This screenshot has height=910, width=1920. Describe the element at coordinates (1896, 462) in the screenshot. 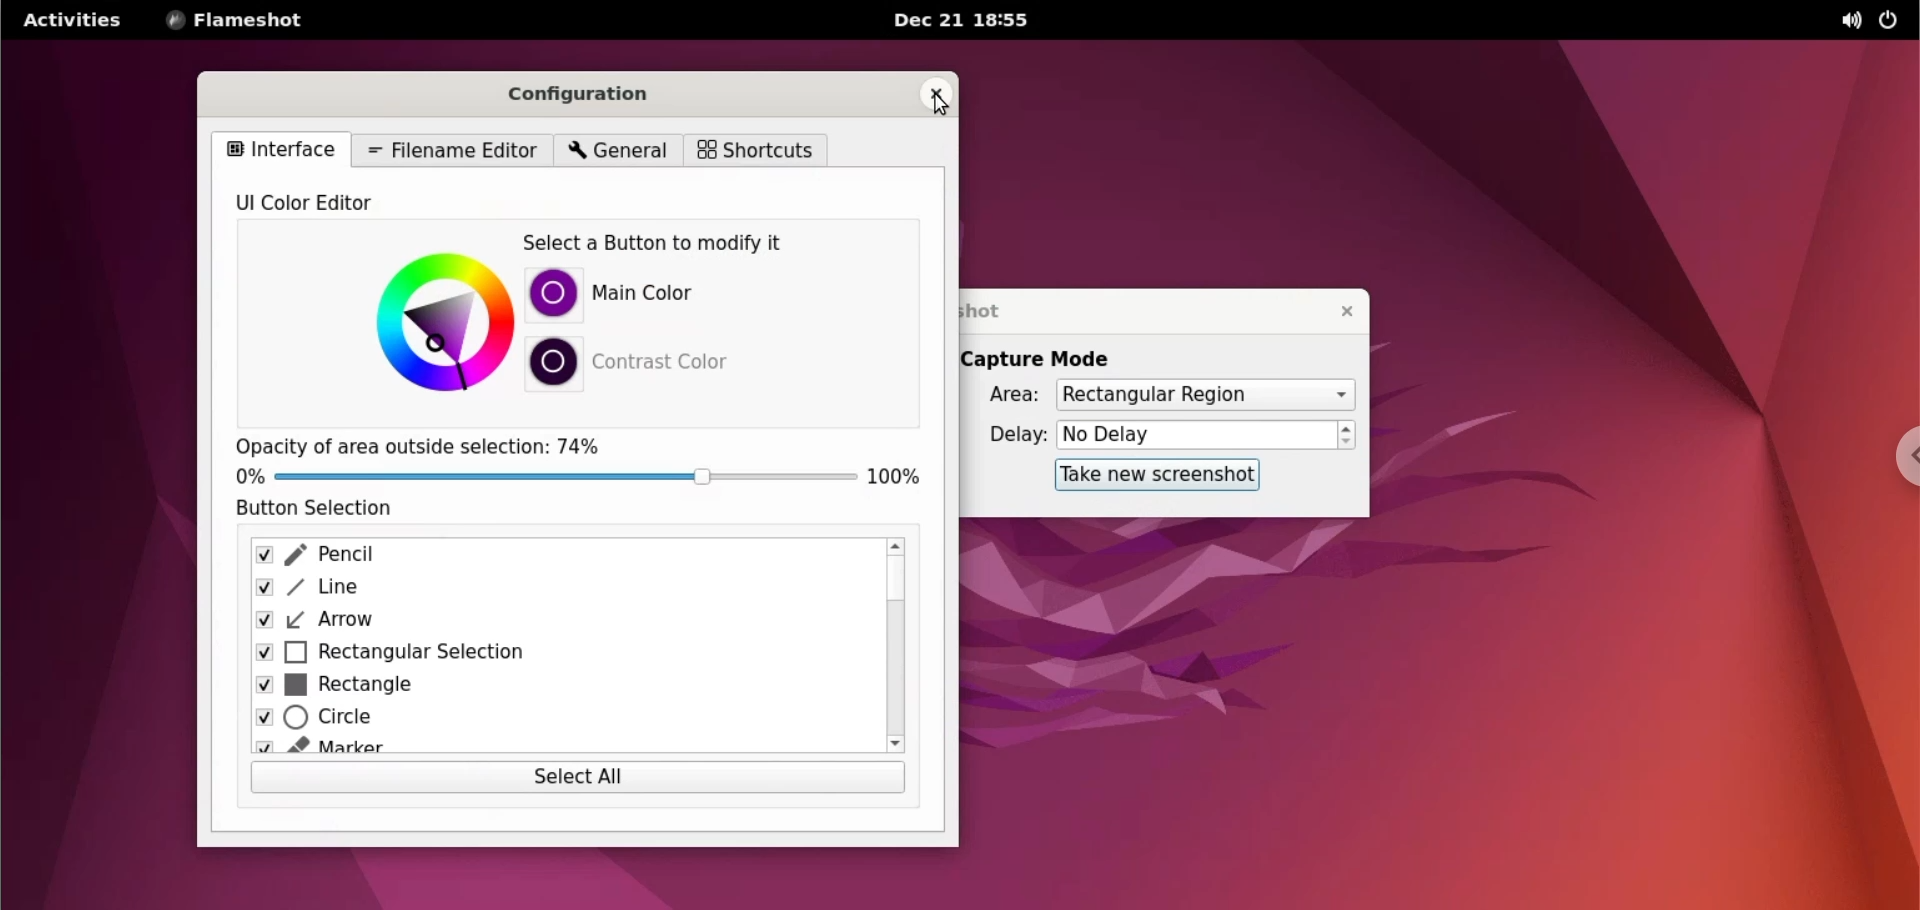

I see `chrome options` at that location.